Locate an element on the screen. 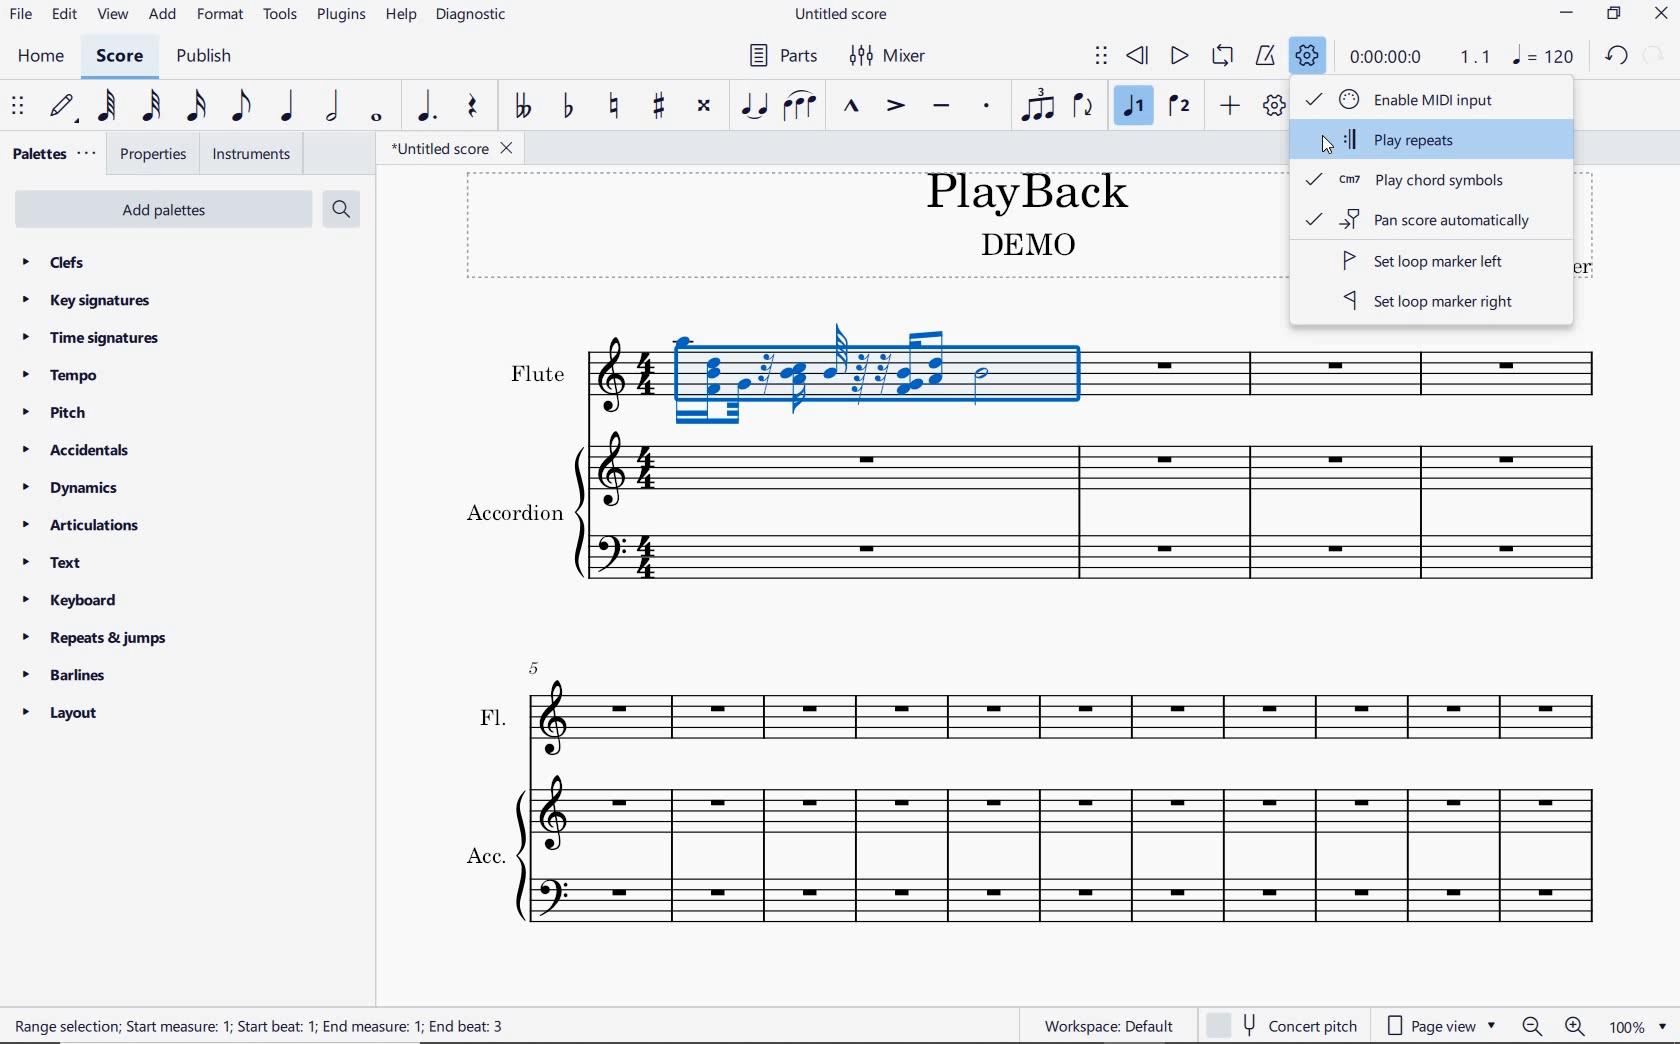 The image size is (1680, 1044). home is located at coordinates (44, 57).